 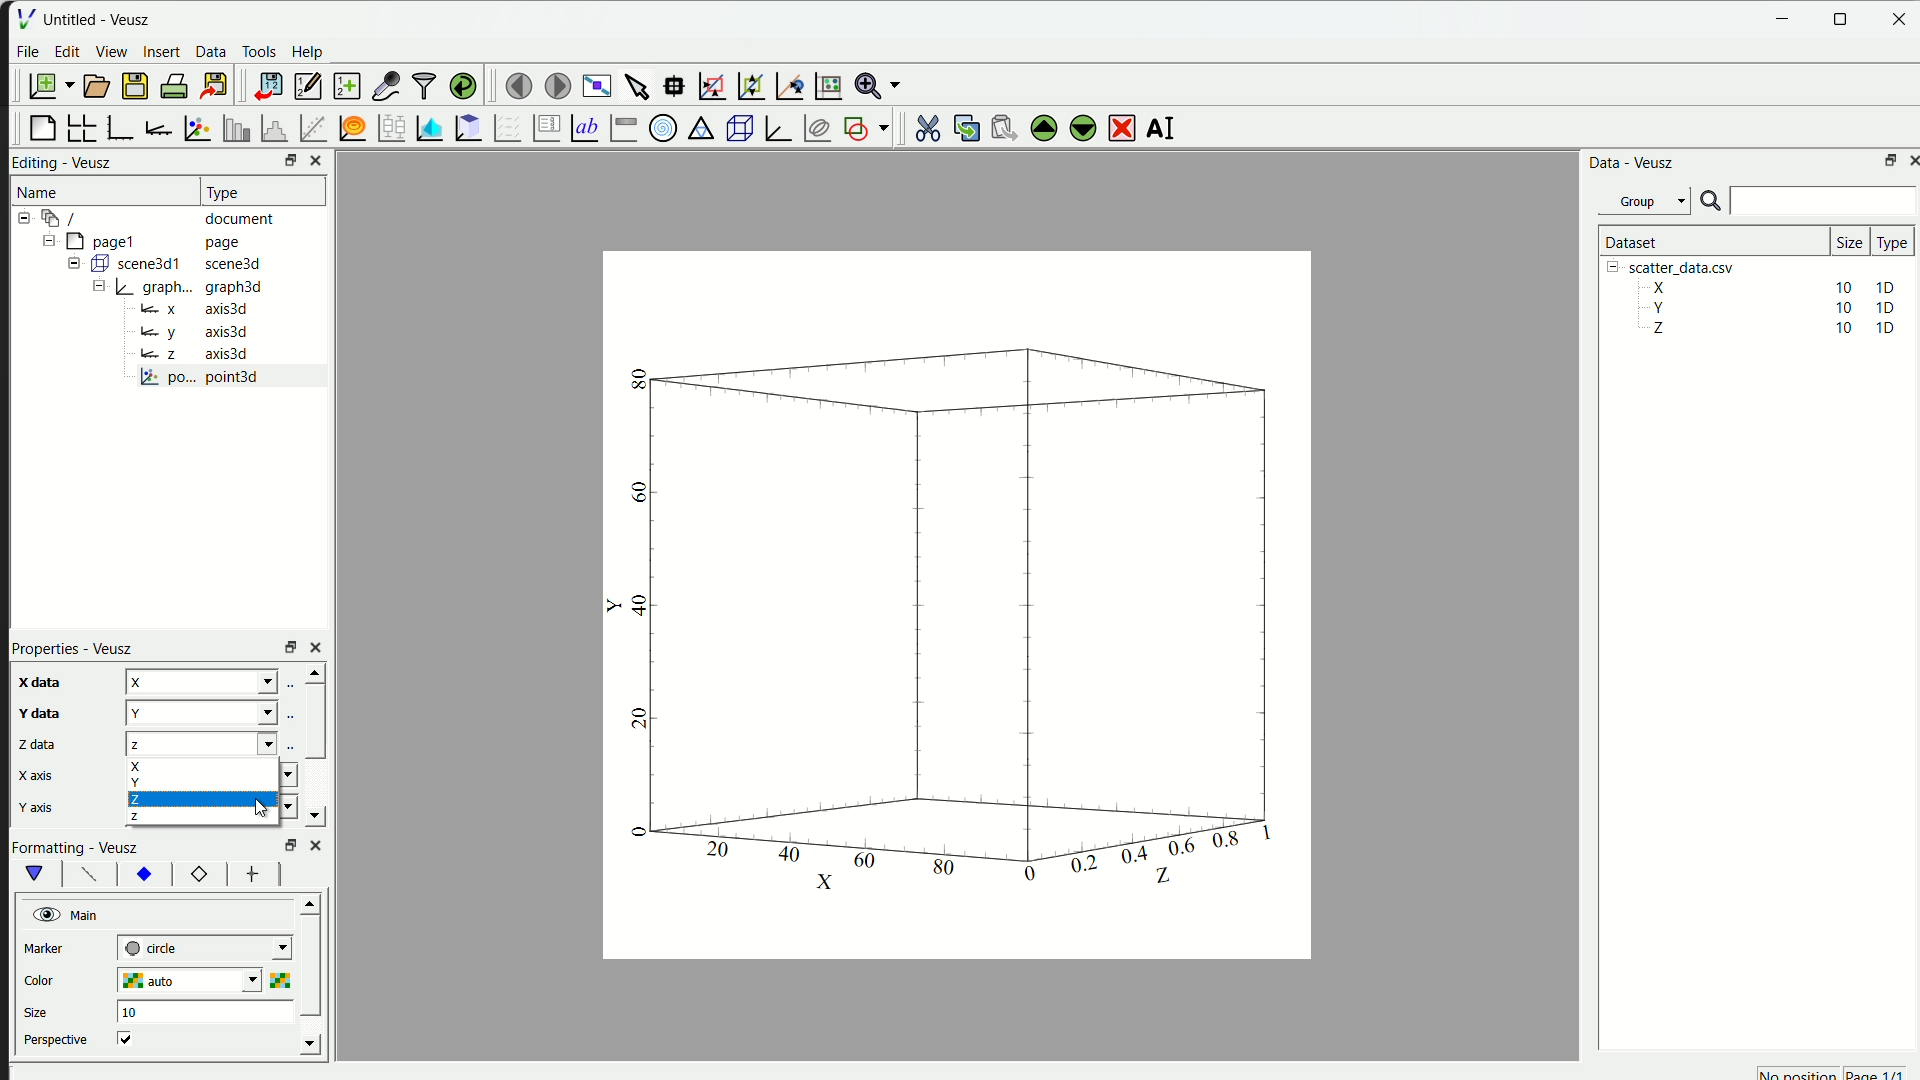 What do you see at coordinates (193, 874) in the screenshot?
I see `12` at bounding box center [193, 874].